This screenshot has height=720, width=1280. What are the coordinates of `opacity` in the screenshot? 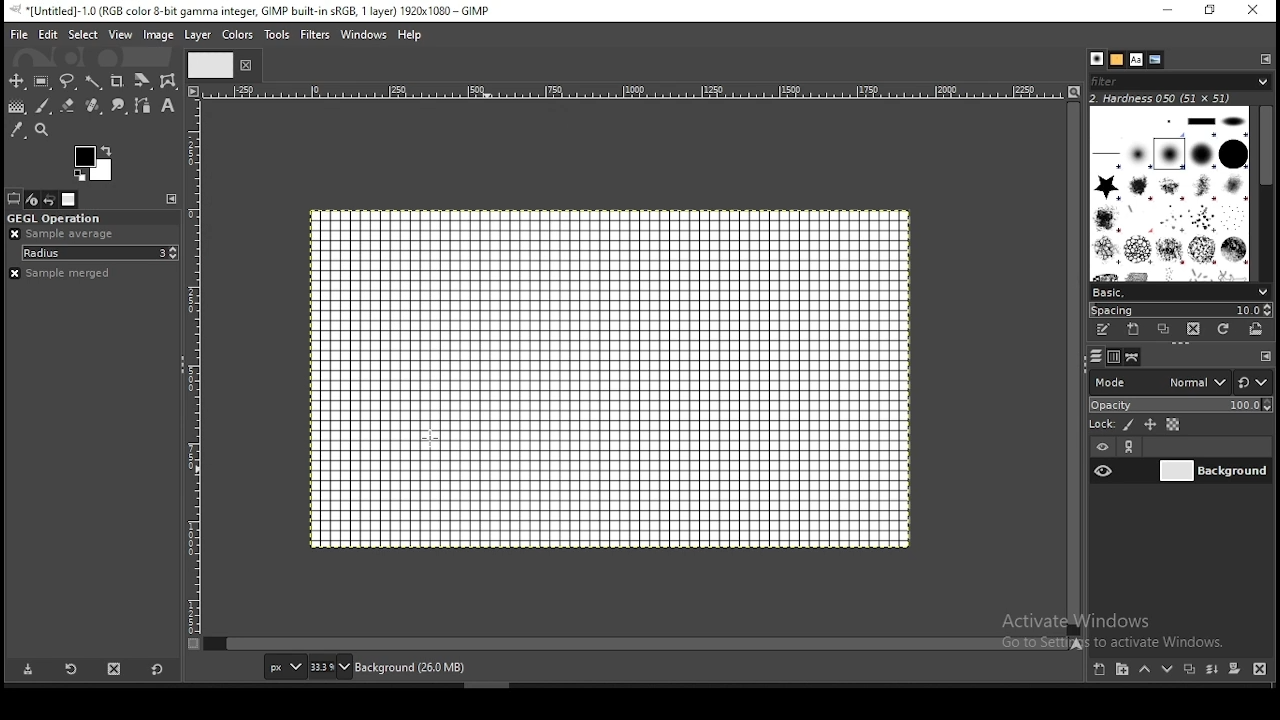 It's located at (1183, 405).